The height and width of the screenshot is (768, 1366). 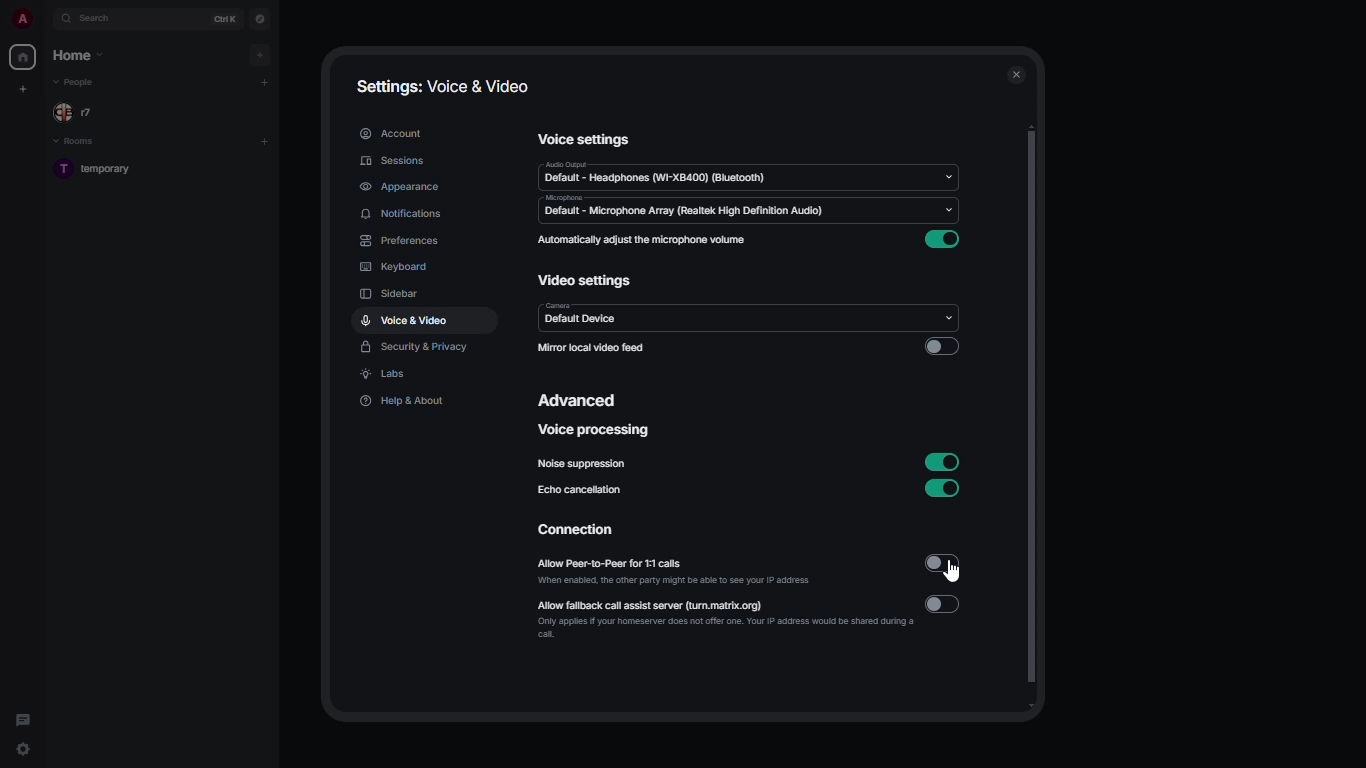 I want to click on threads, so click(x=22, y=716).